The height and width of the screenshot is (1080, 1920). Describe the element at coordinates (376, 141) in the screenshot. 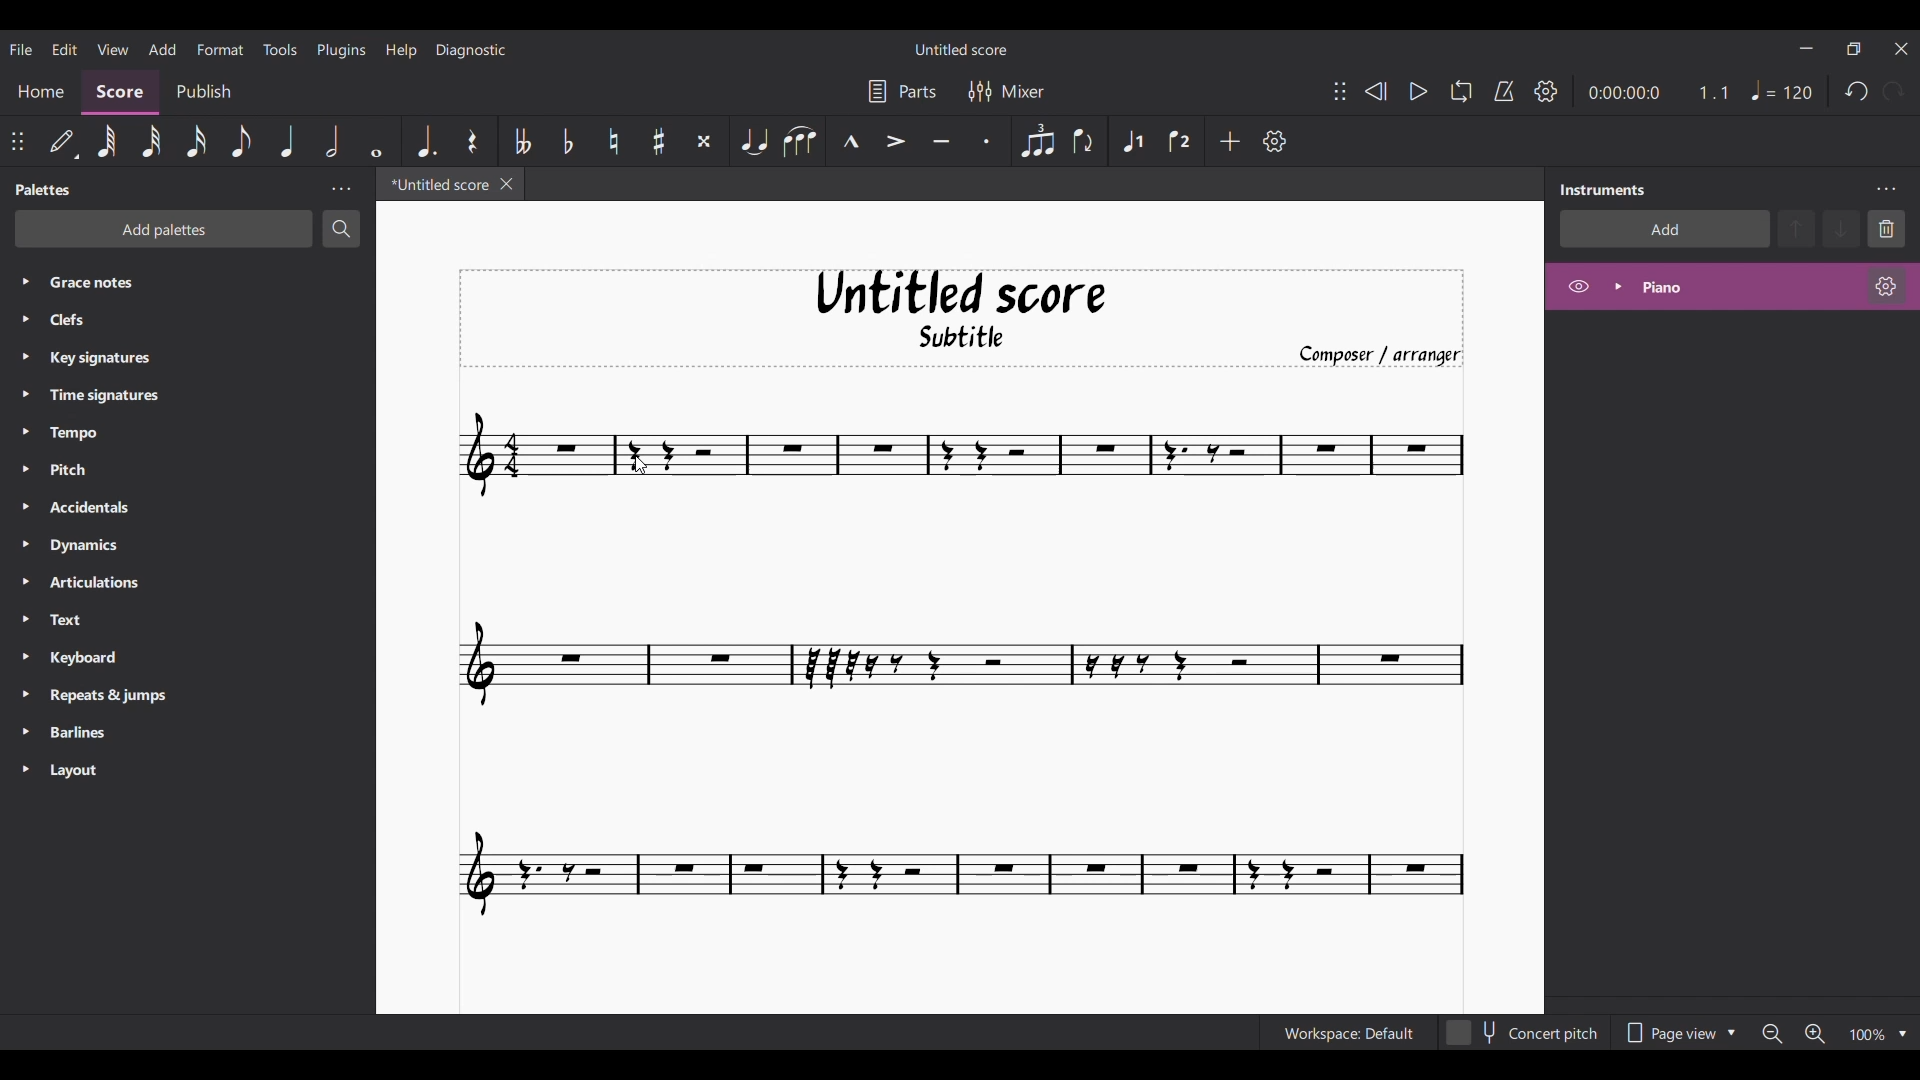

I see `Whole note` at that location.